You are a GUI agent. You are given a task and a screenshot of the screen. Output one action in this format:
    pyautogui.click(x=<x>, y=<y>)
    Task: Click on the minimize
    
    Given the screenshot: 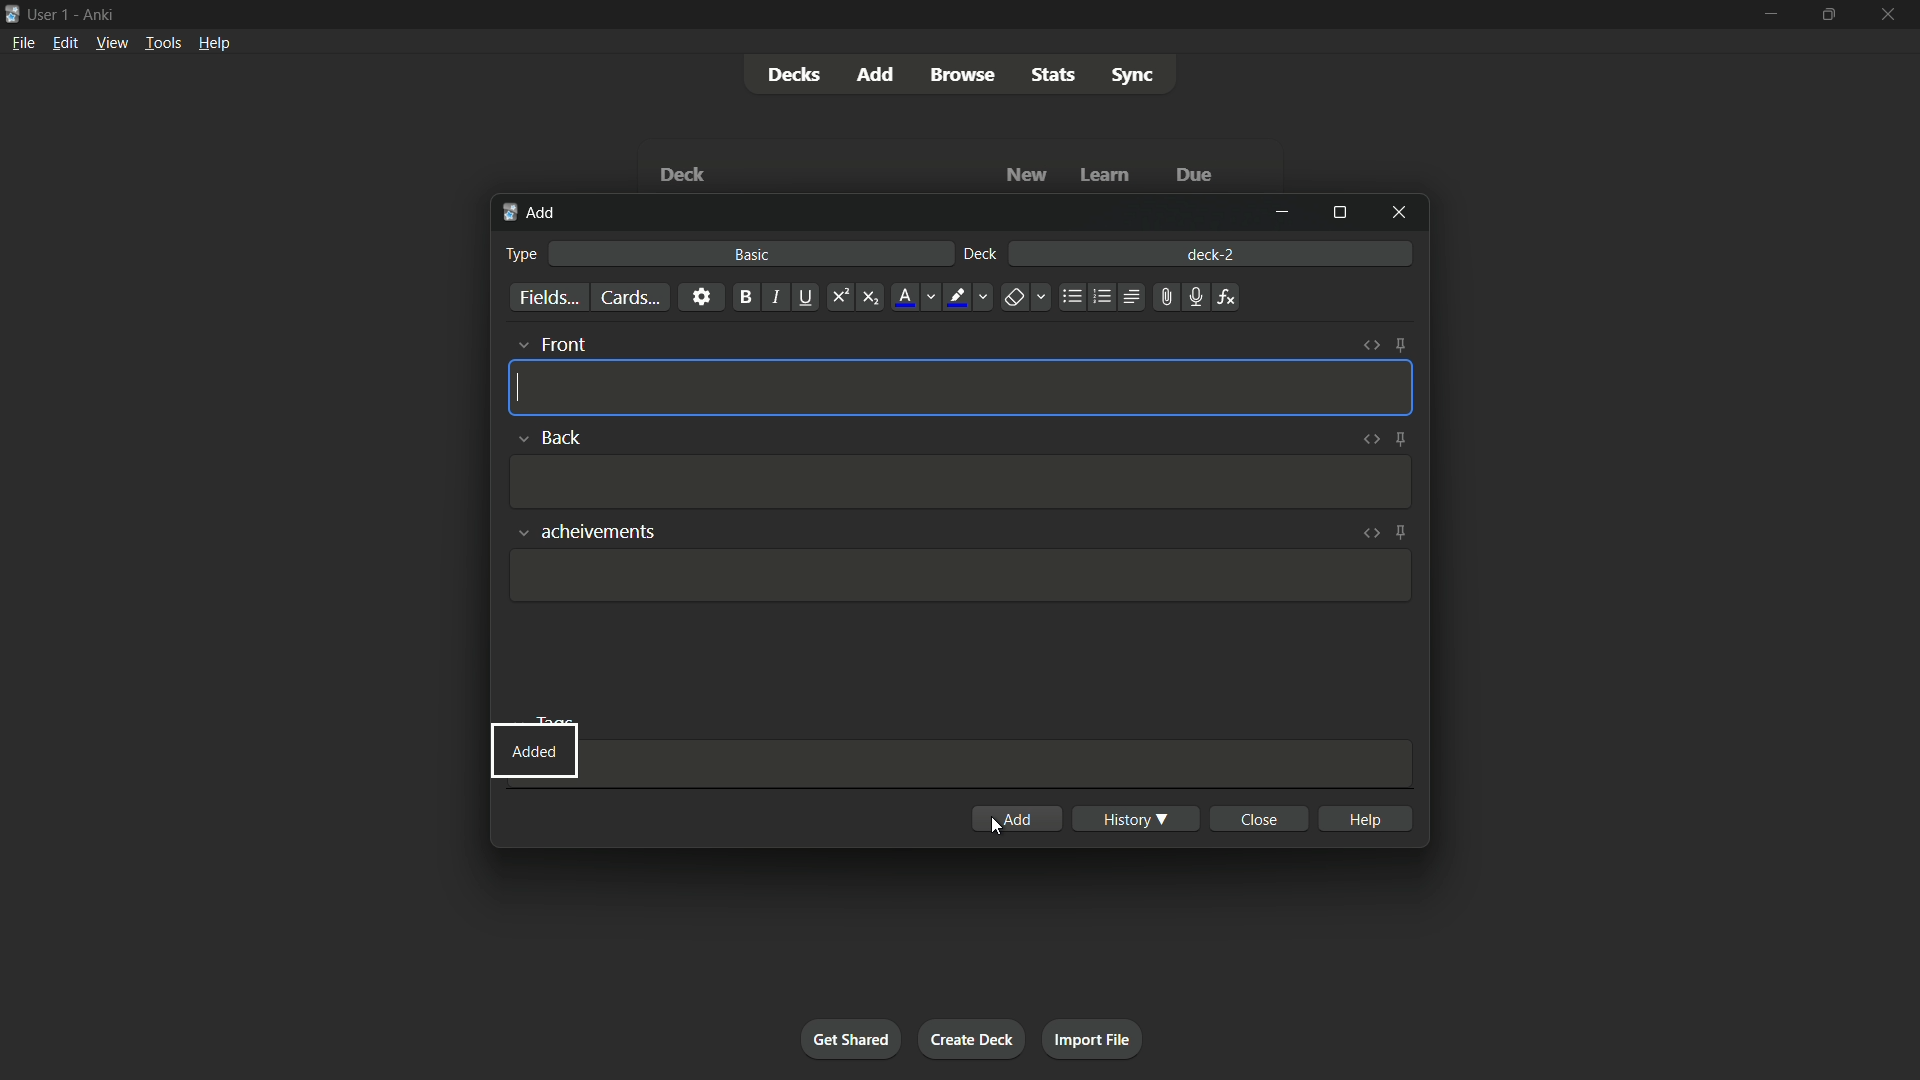 What is the action you would take?
    pyautogui.click(x=1769, y=16)
    